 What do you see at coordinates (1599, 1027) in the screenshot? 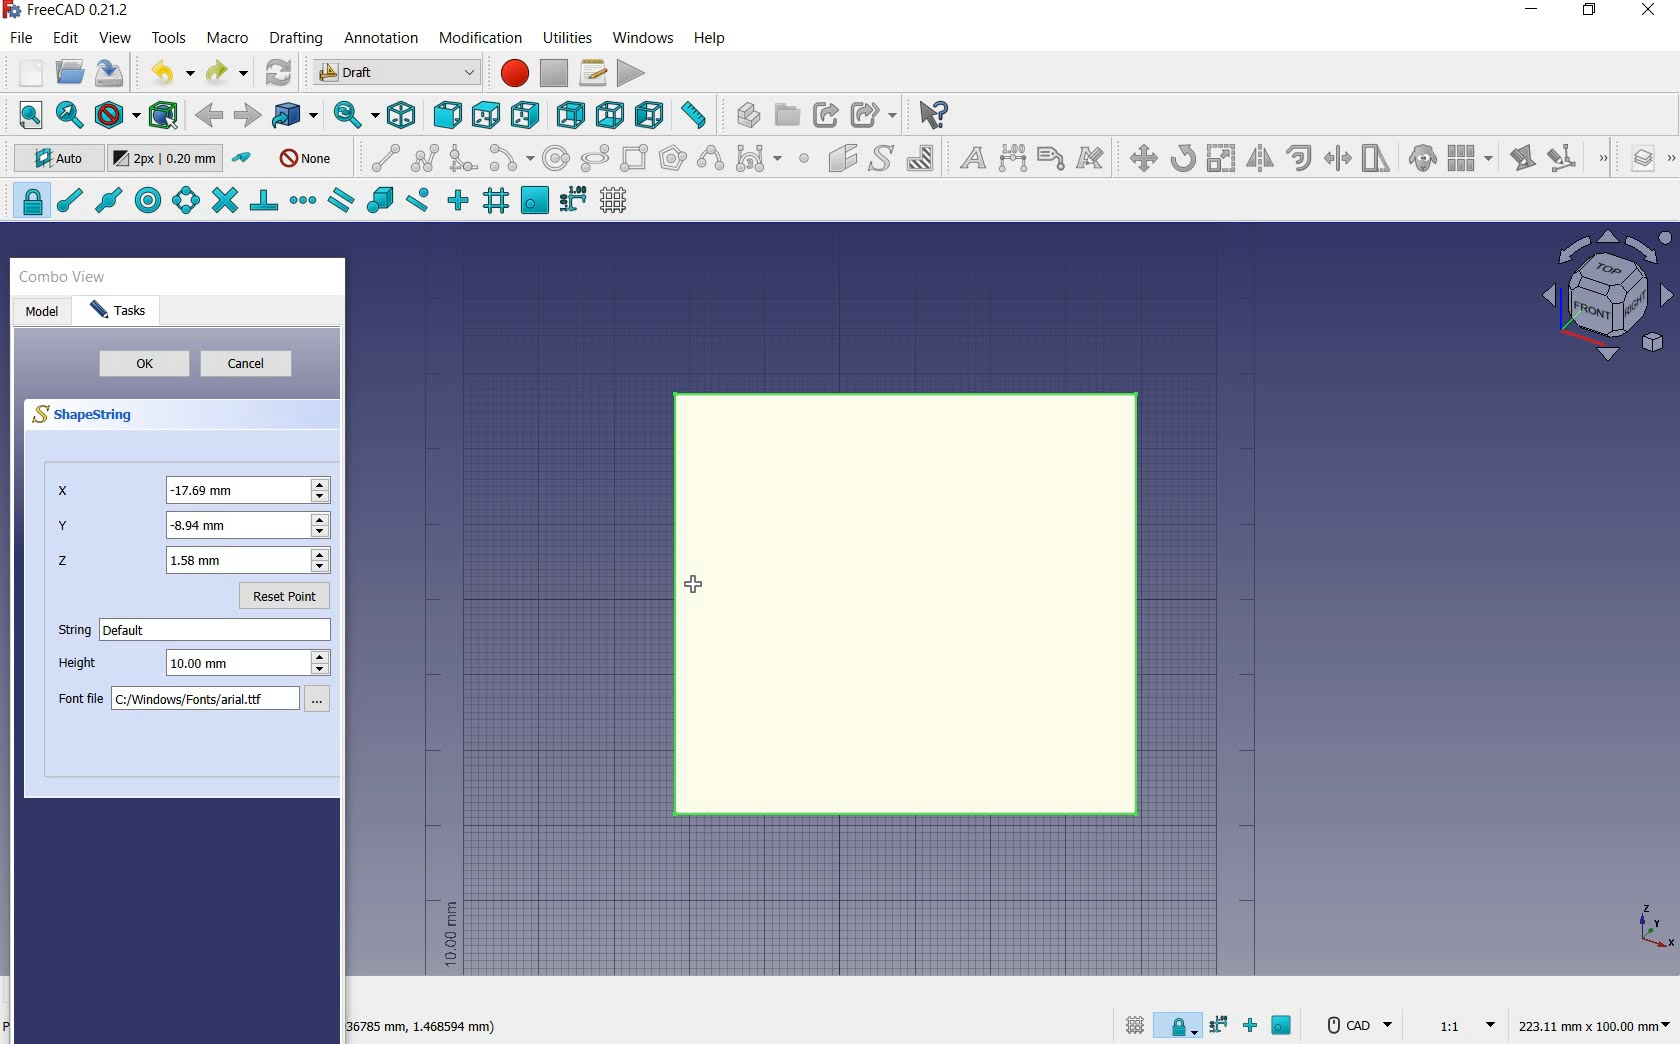
I see `dimension` at bounding box center [1599, 1027].